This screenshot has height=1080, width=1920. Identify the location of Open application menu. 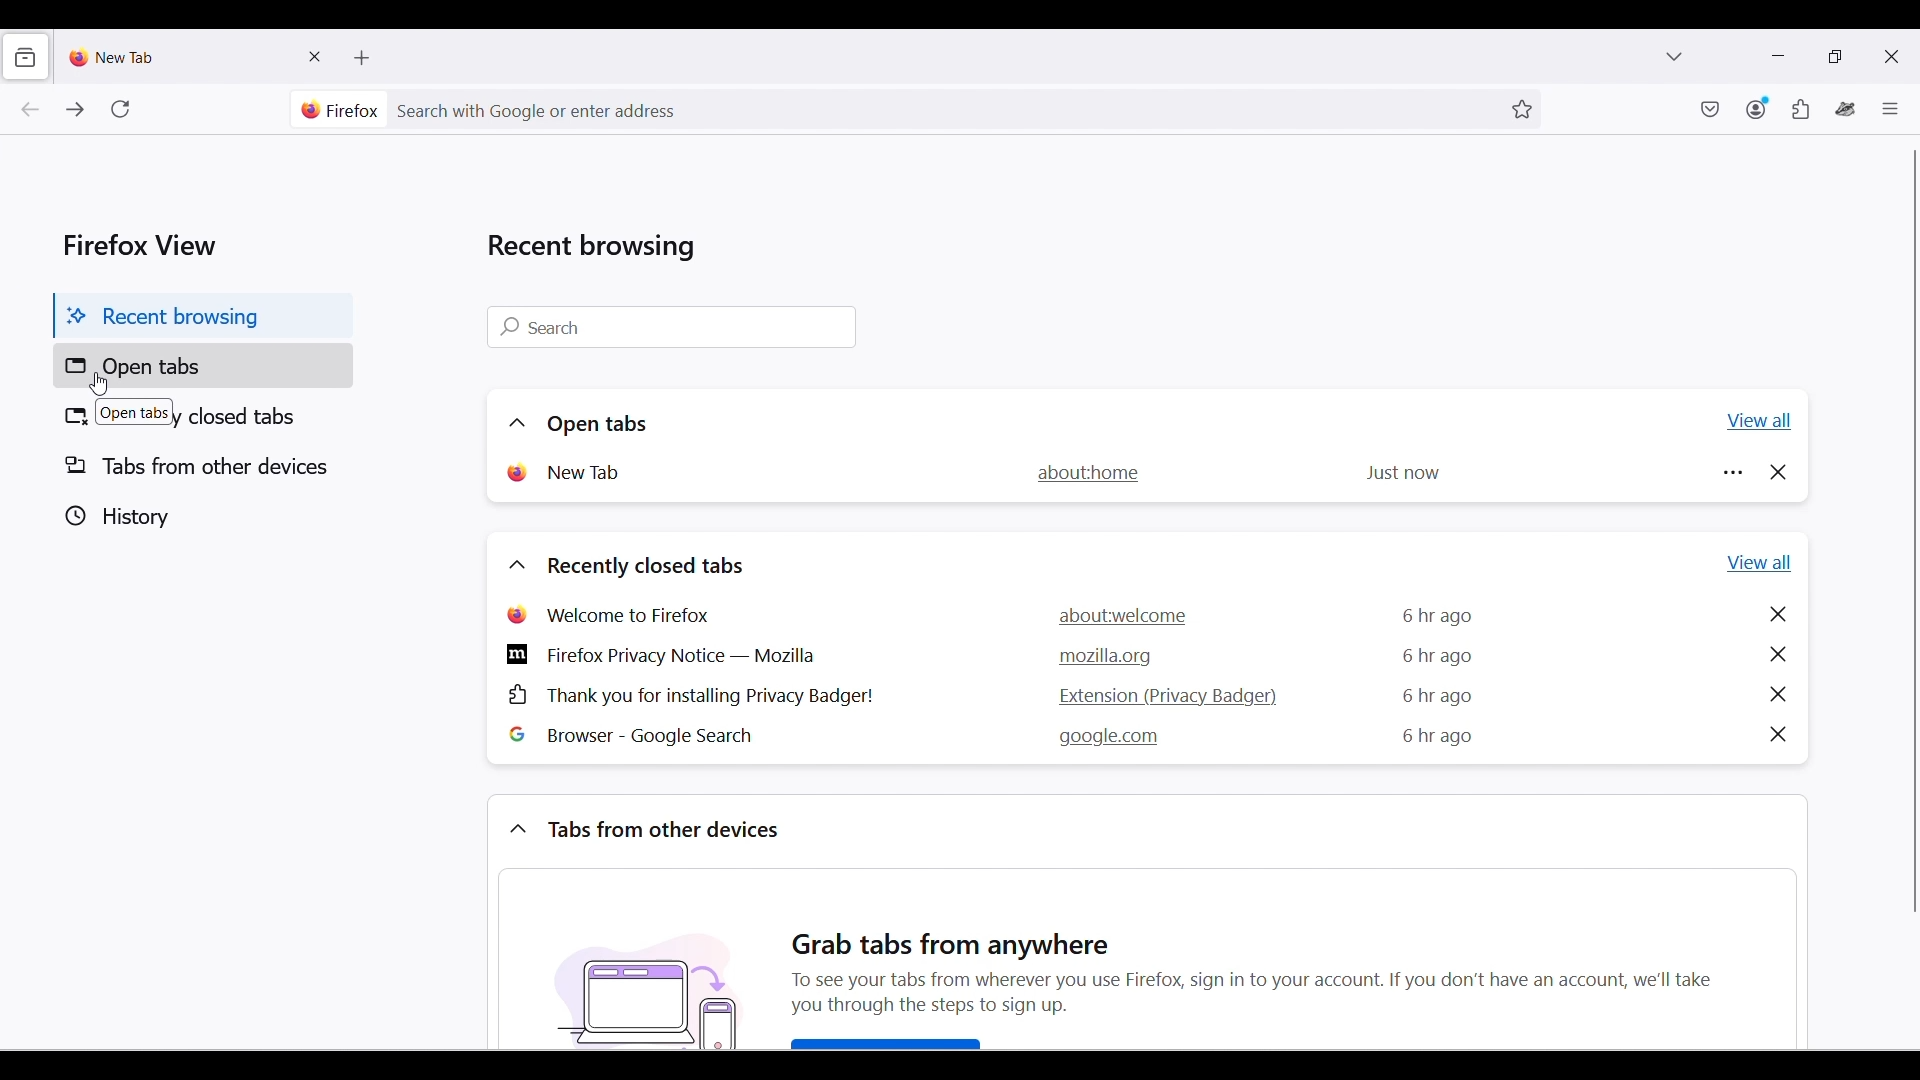
(1890, 108).